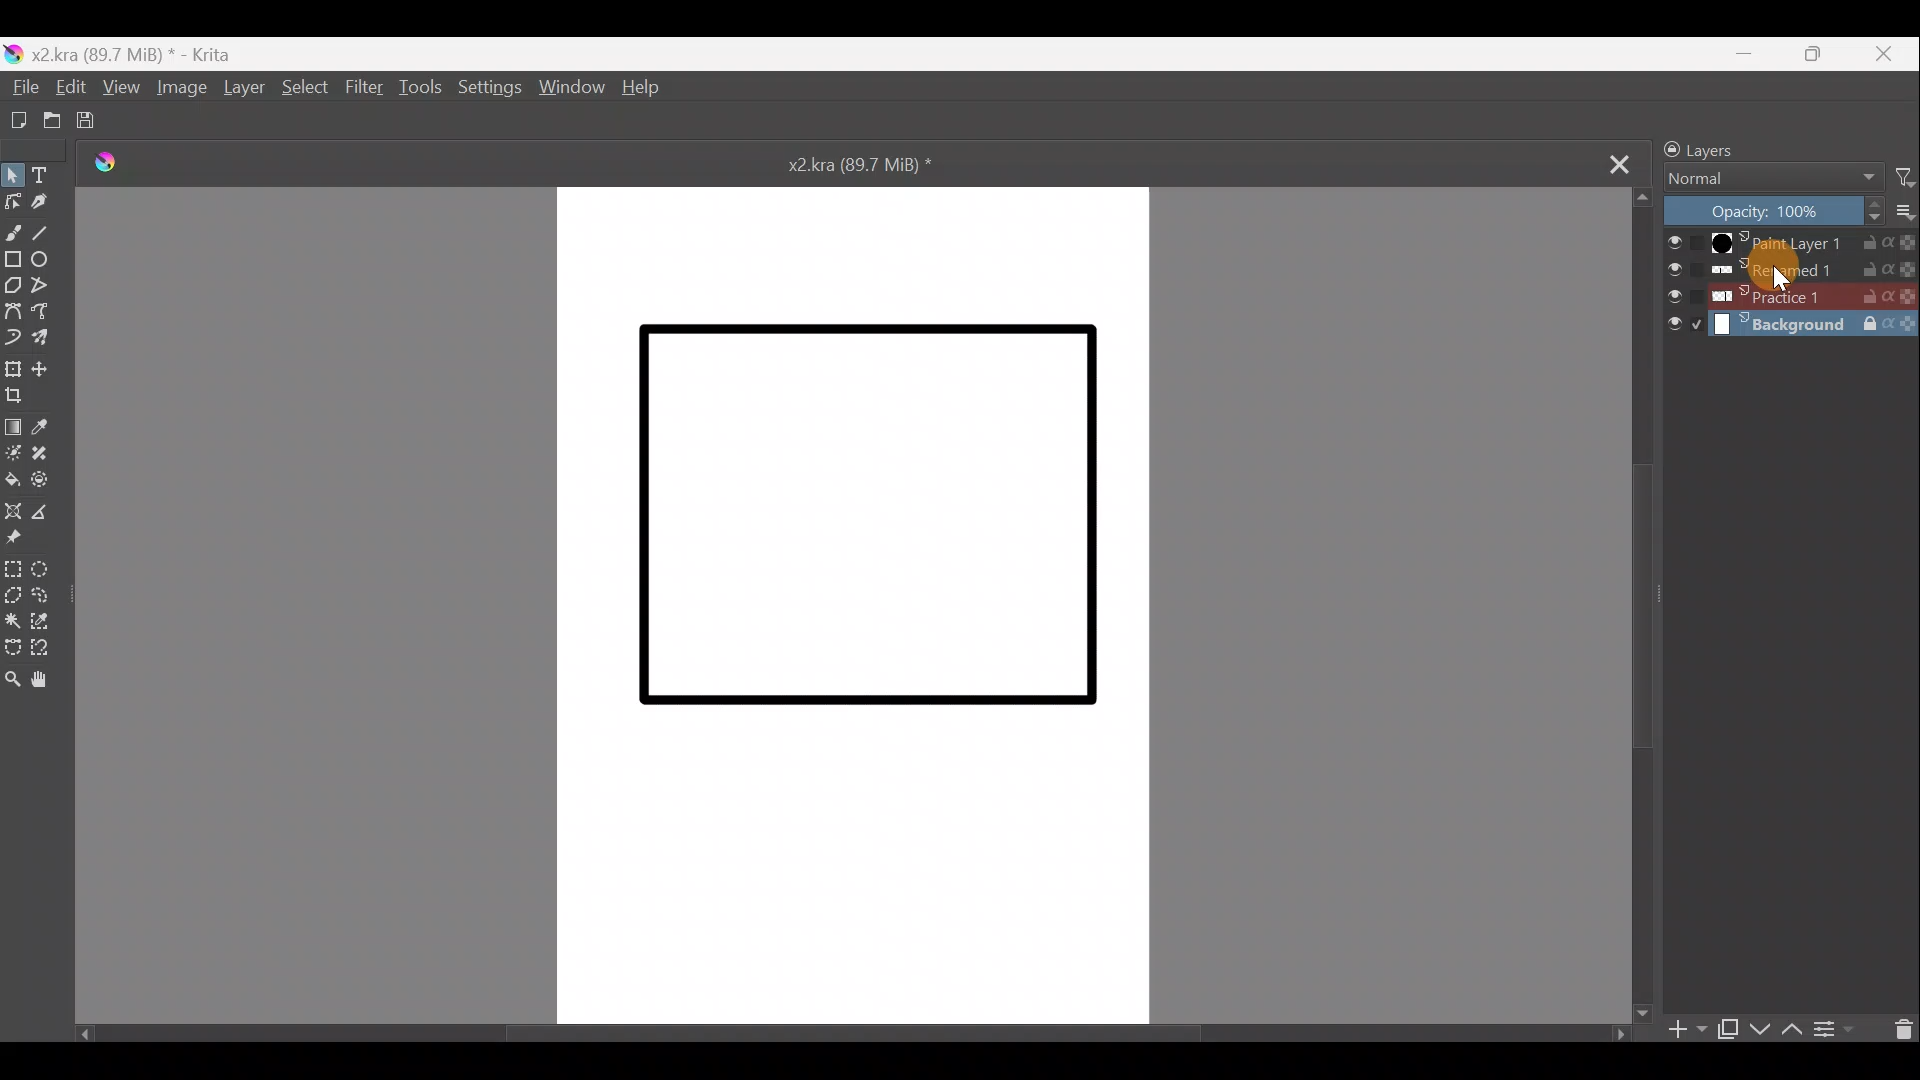  Describe the element at coordinates (1769, 211) in the screenshot. I see `Layer opacity: 100%` at that location.